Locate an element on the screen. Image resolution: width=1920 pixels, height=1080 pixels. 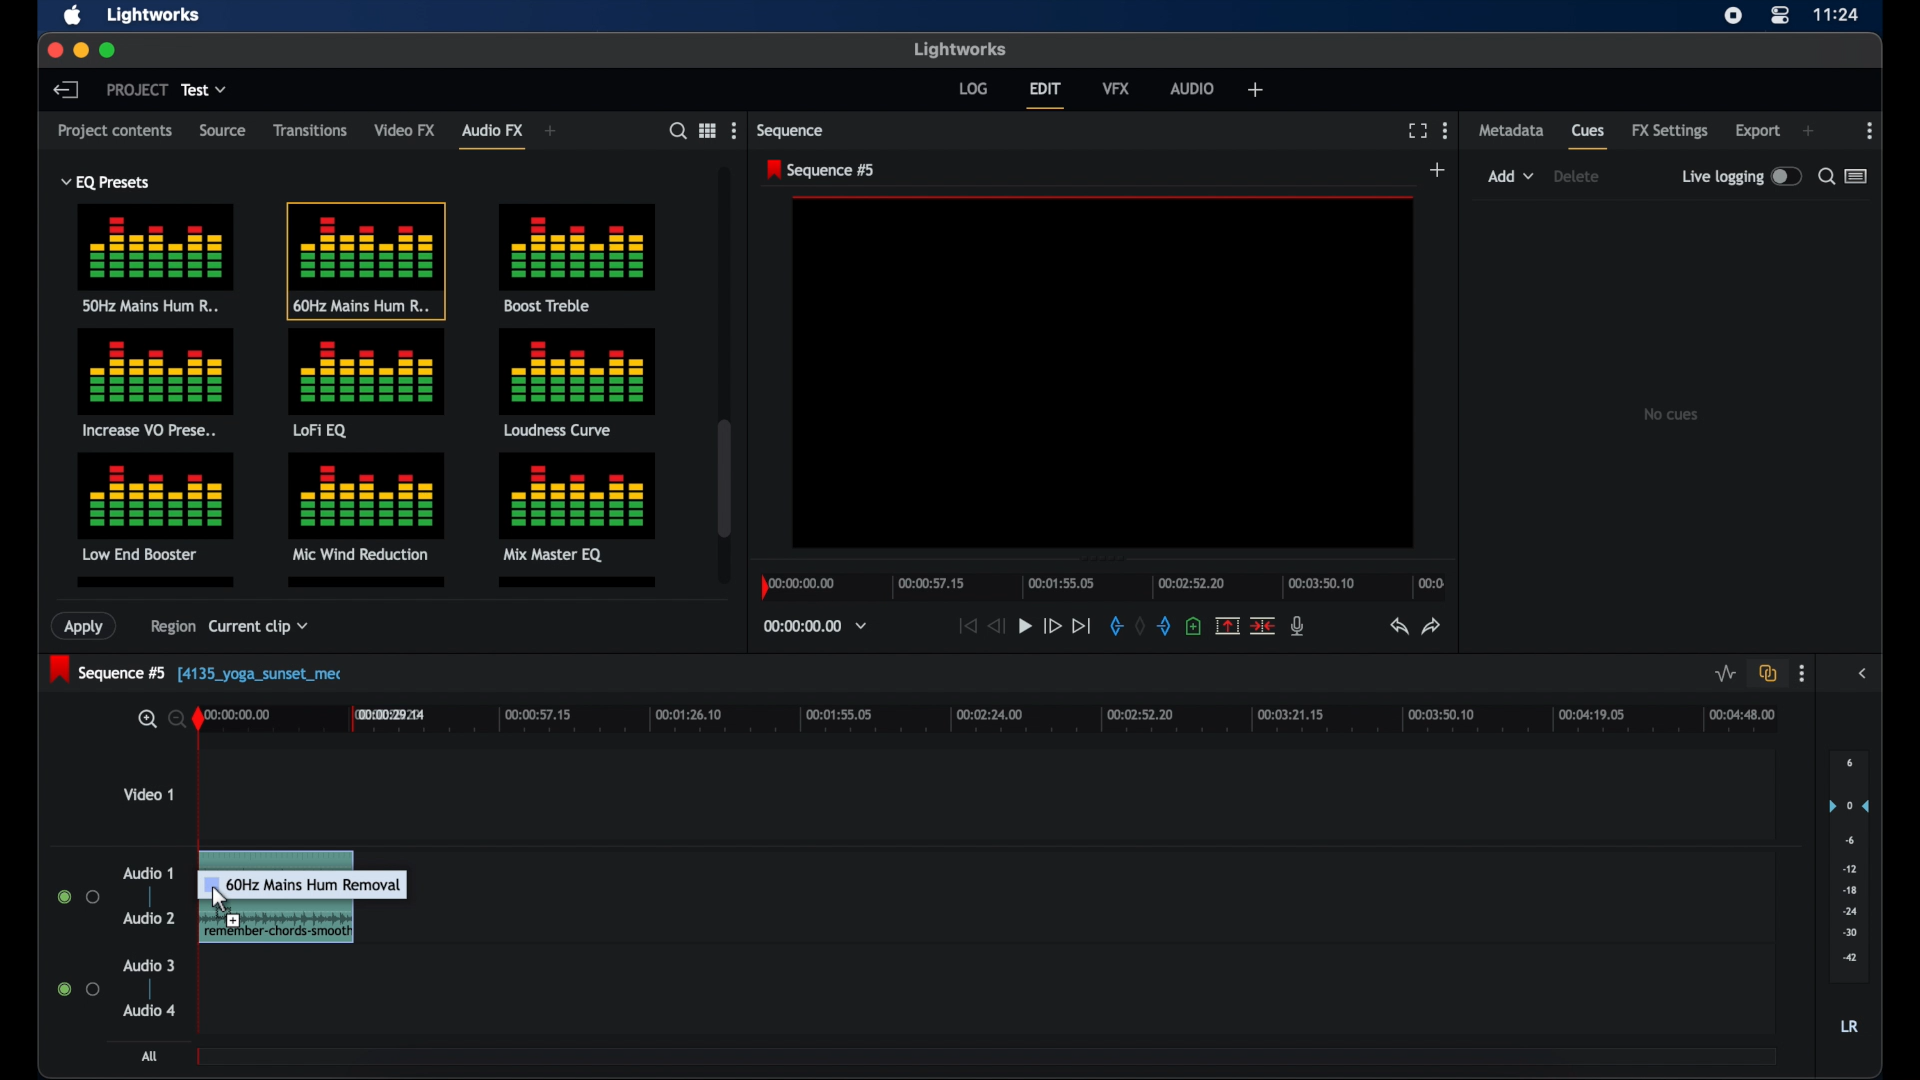
redo is located at coordinates (1432, 626).